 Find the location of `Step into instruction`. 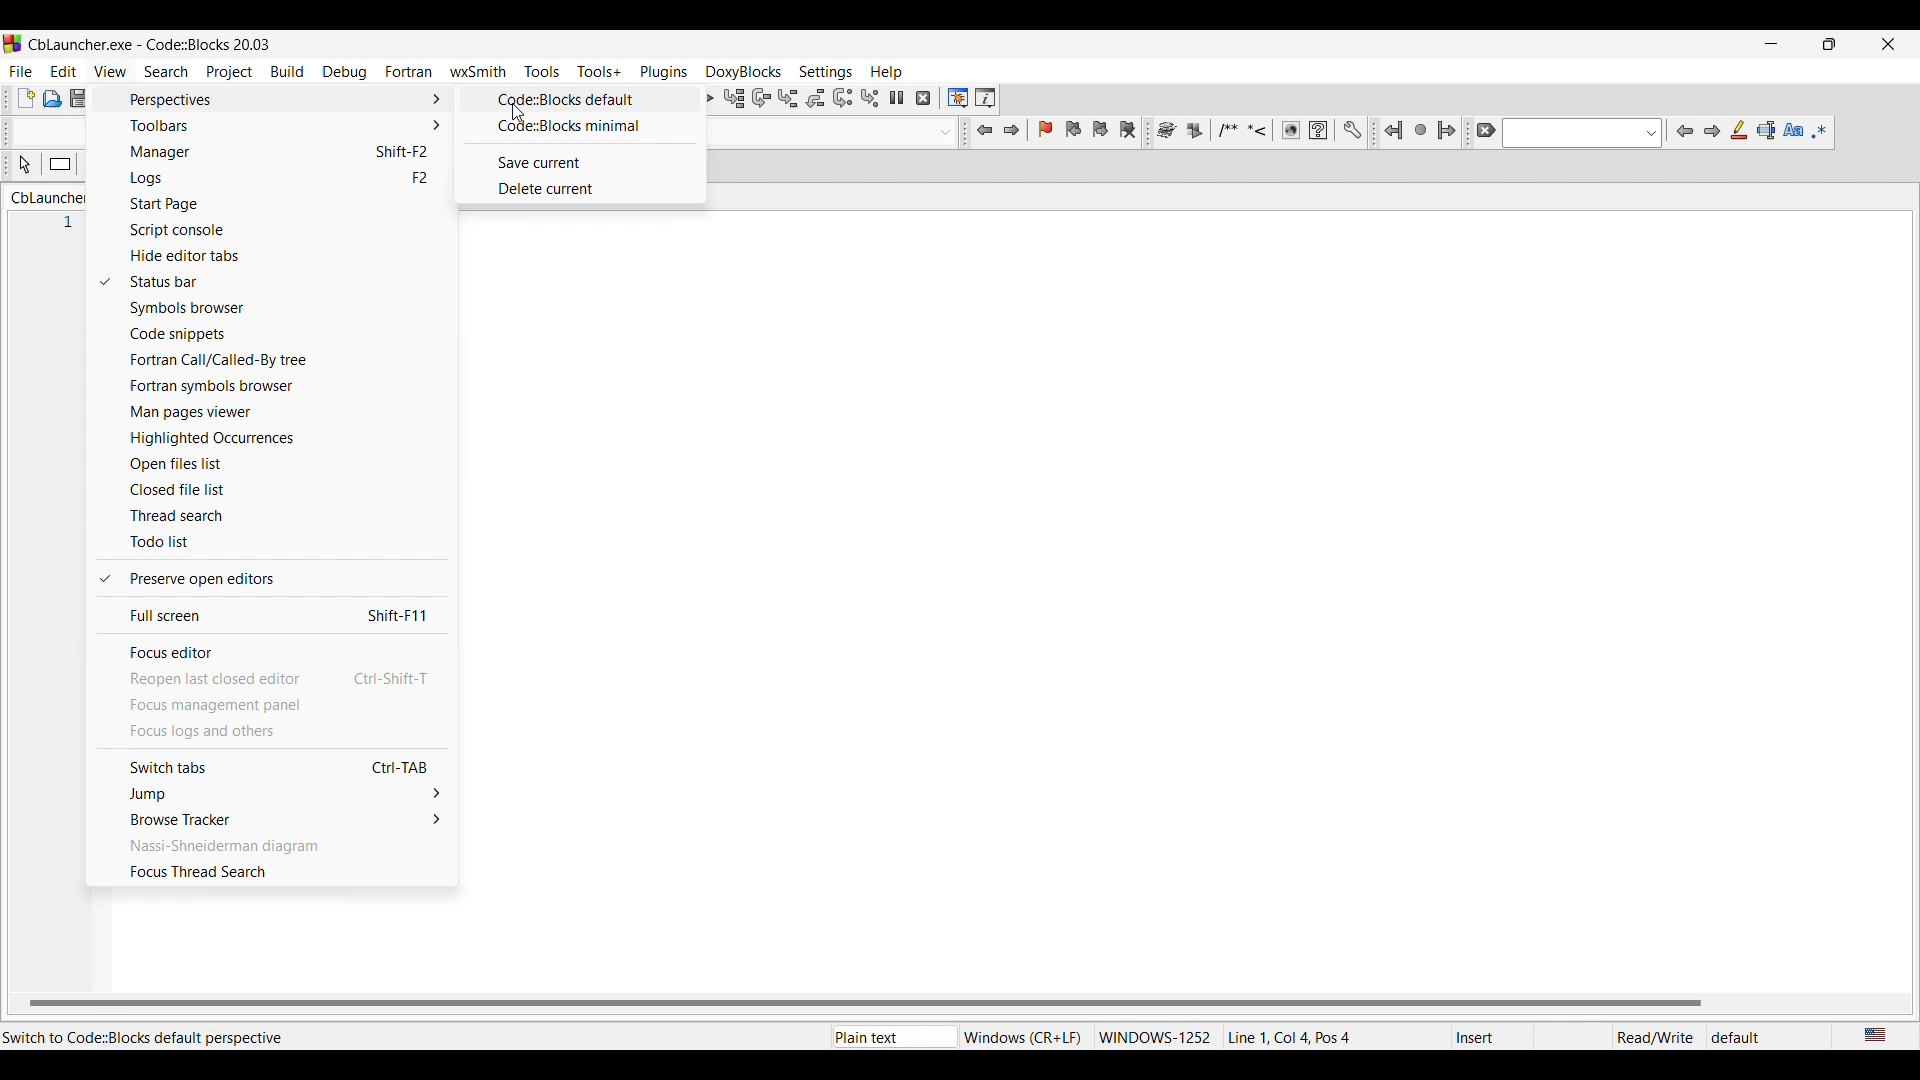

Step into instruction is located at coordinates (870, 98).